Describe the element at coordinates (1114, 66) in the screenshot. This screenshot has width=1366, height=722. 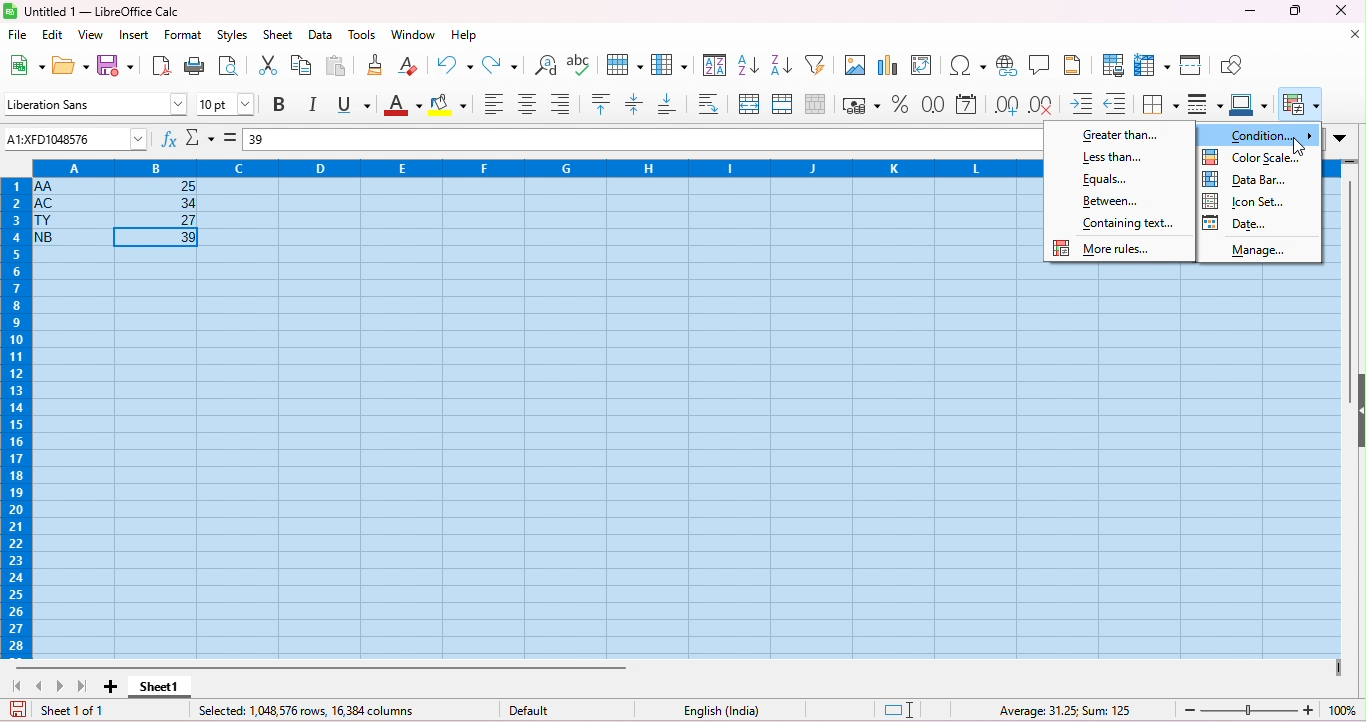
I see `define print area` at that location.